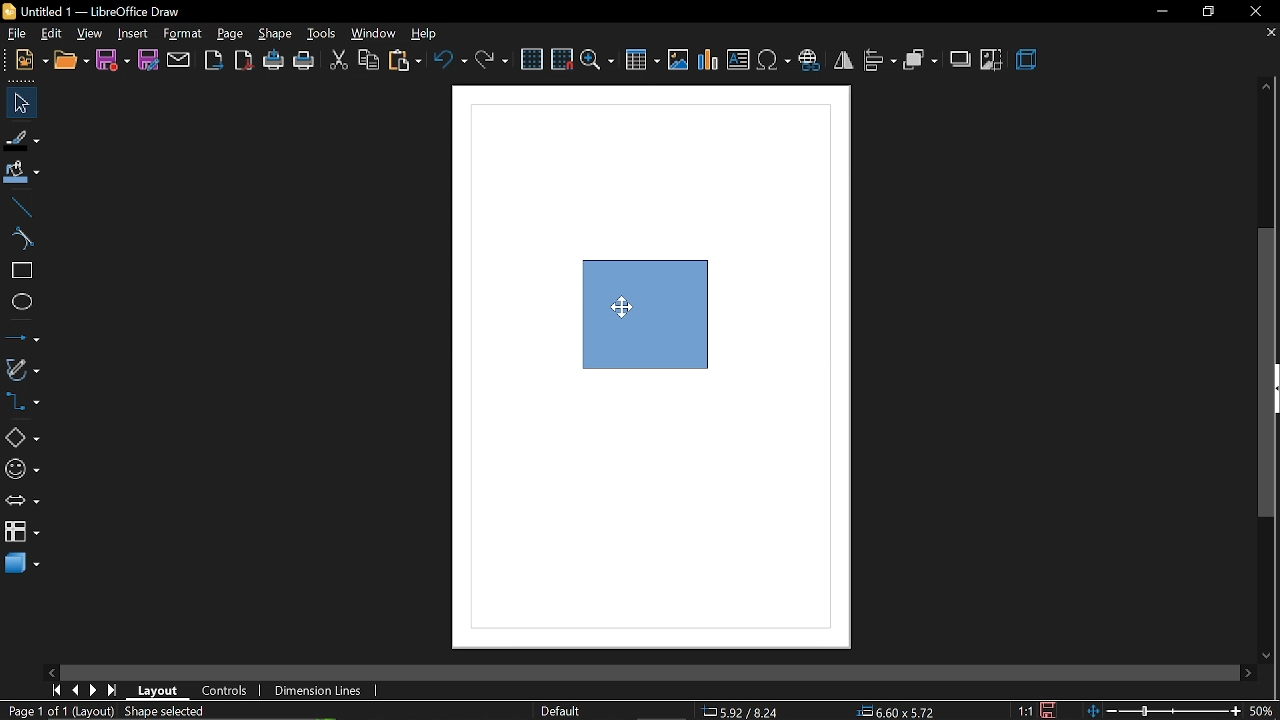 This screenshot has height=720, width=1280. What do you see at coordinates (112, 691) in the screenshot?
I see `go to last page` at bounding box center [112, 691].